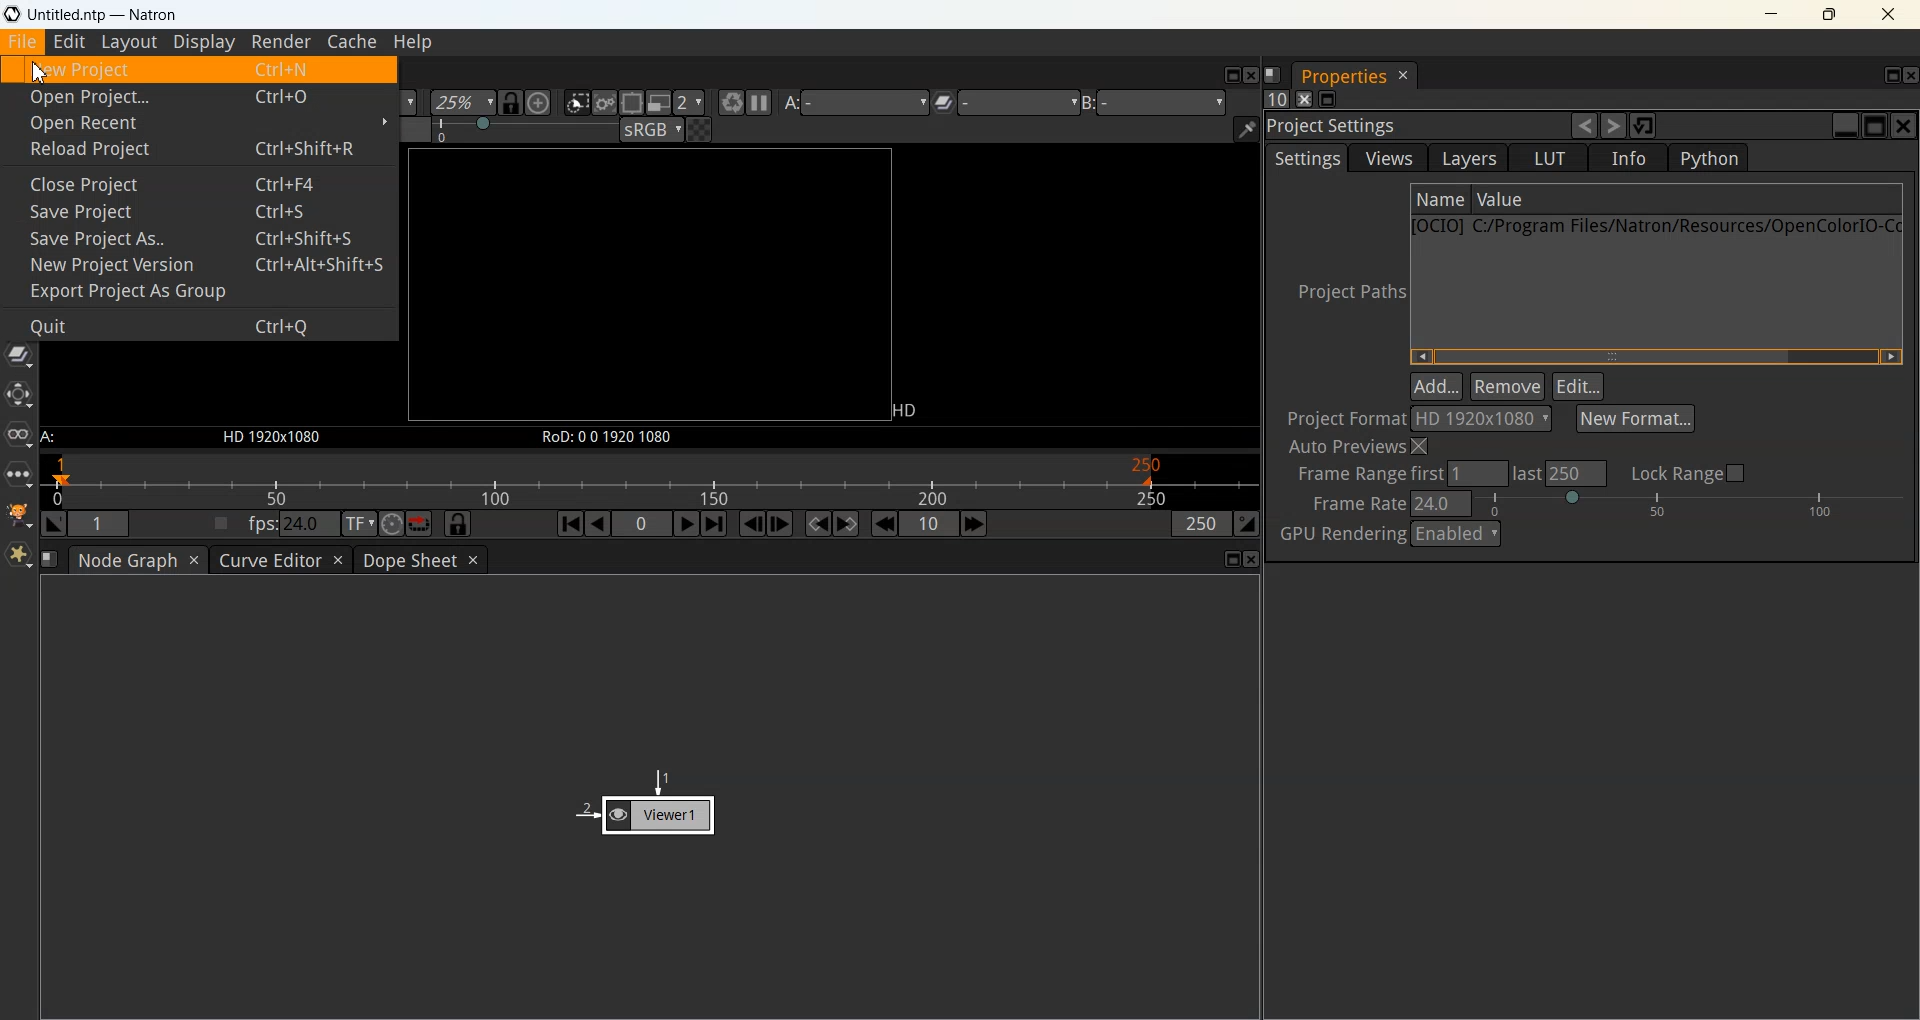  What do you see at coordinates (462, 103) in the screenshot?
I see `Zoom percentage` at bounding box center [462, 103].